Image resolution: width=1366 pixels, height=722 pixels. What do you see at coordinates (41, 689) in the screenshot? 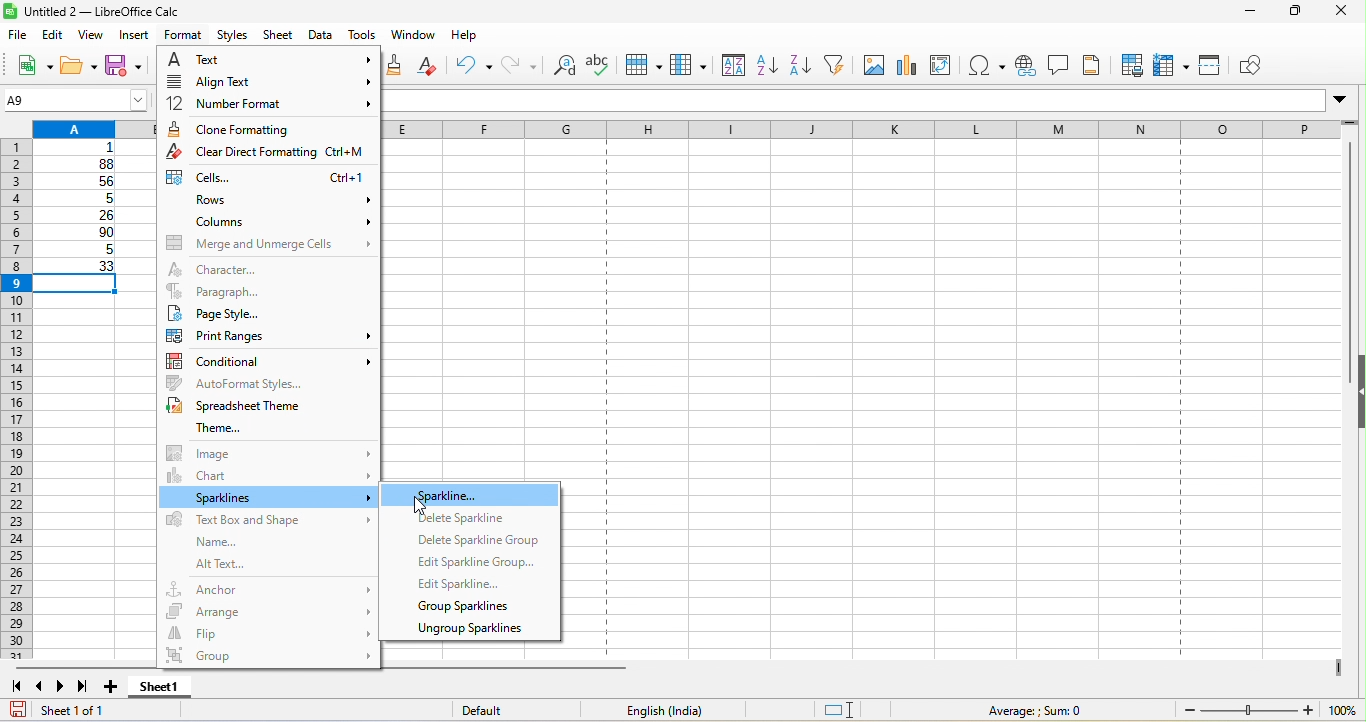
I see `scroll to previous sheet` at bounding box center [41, 689].